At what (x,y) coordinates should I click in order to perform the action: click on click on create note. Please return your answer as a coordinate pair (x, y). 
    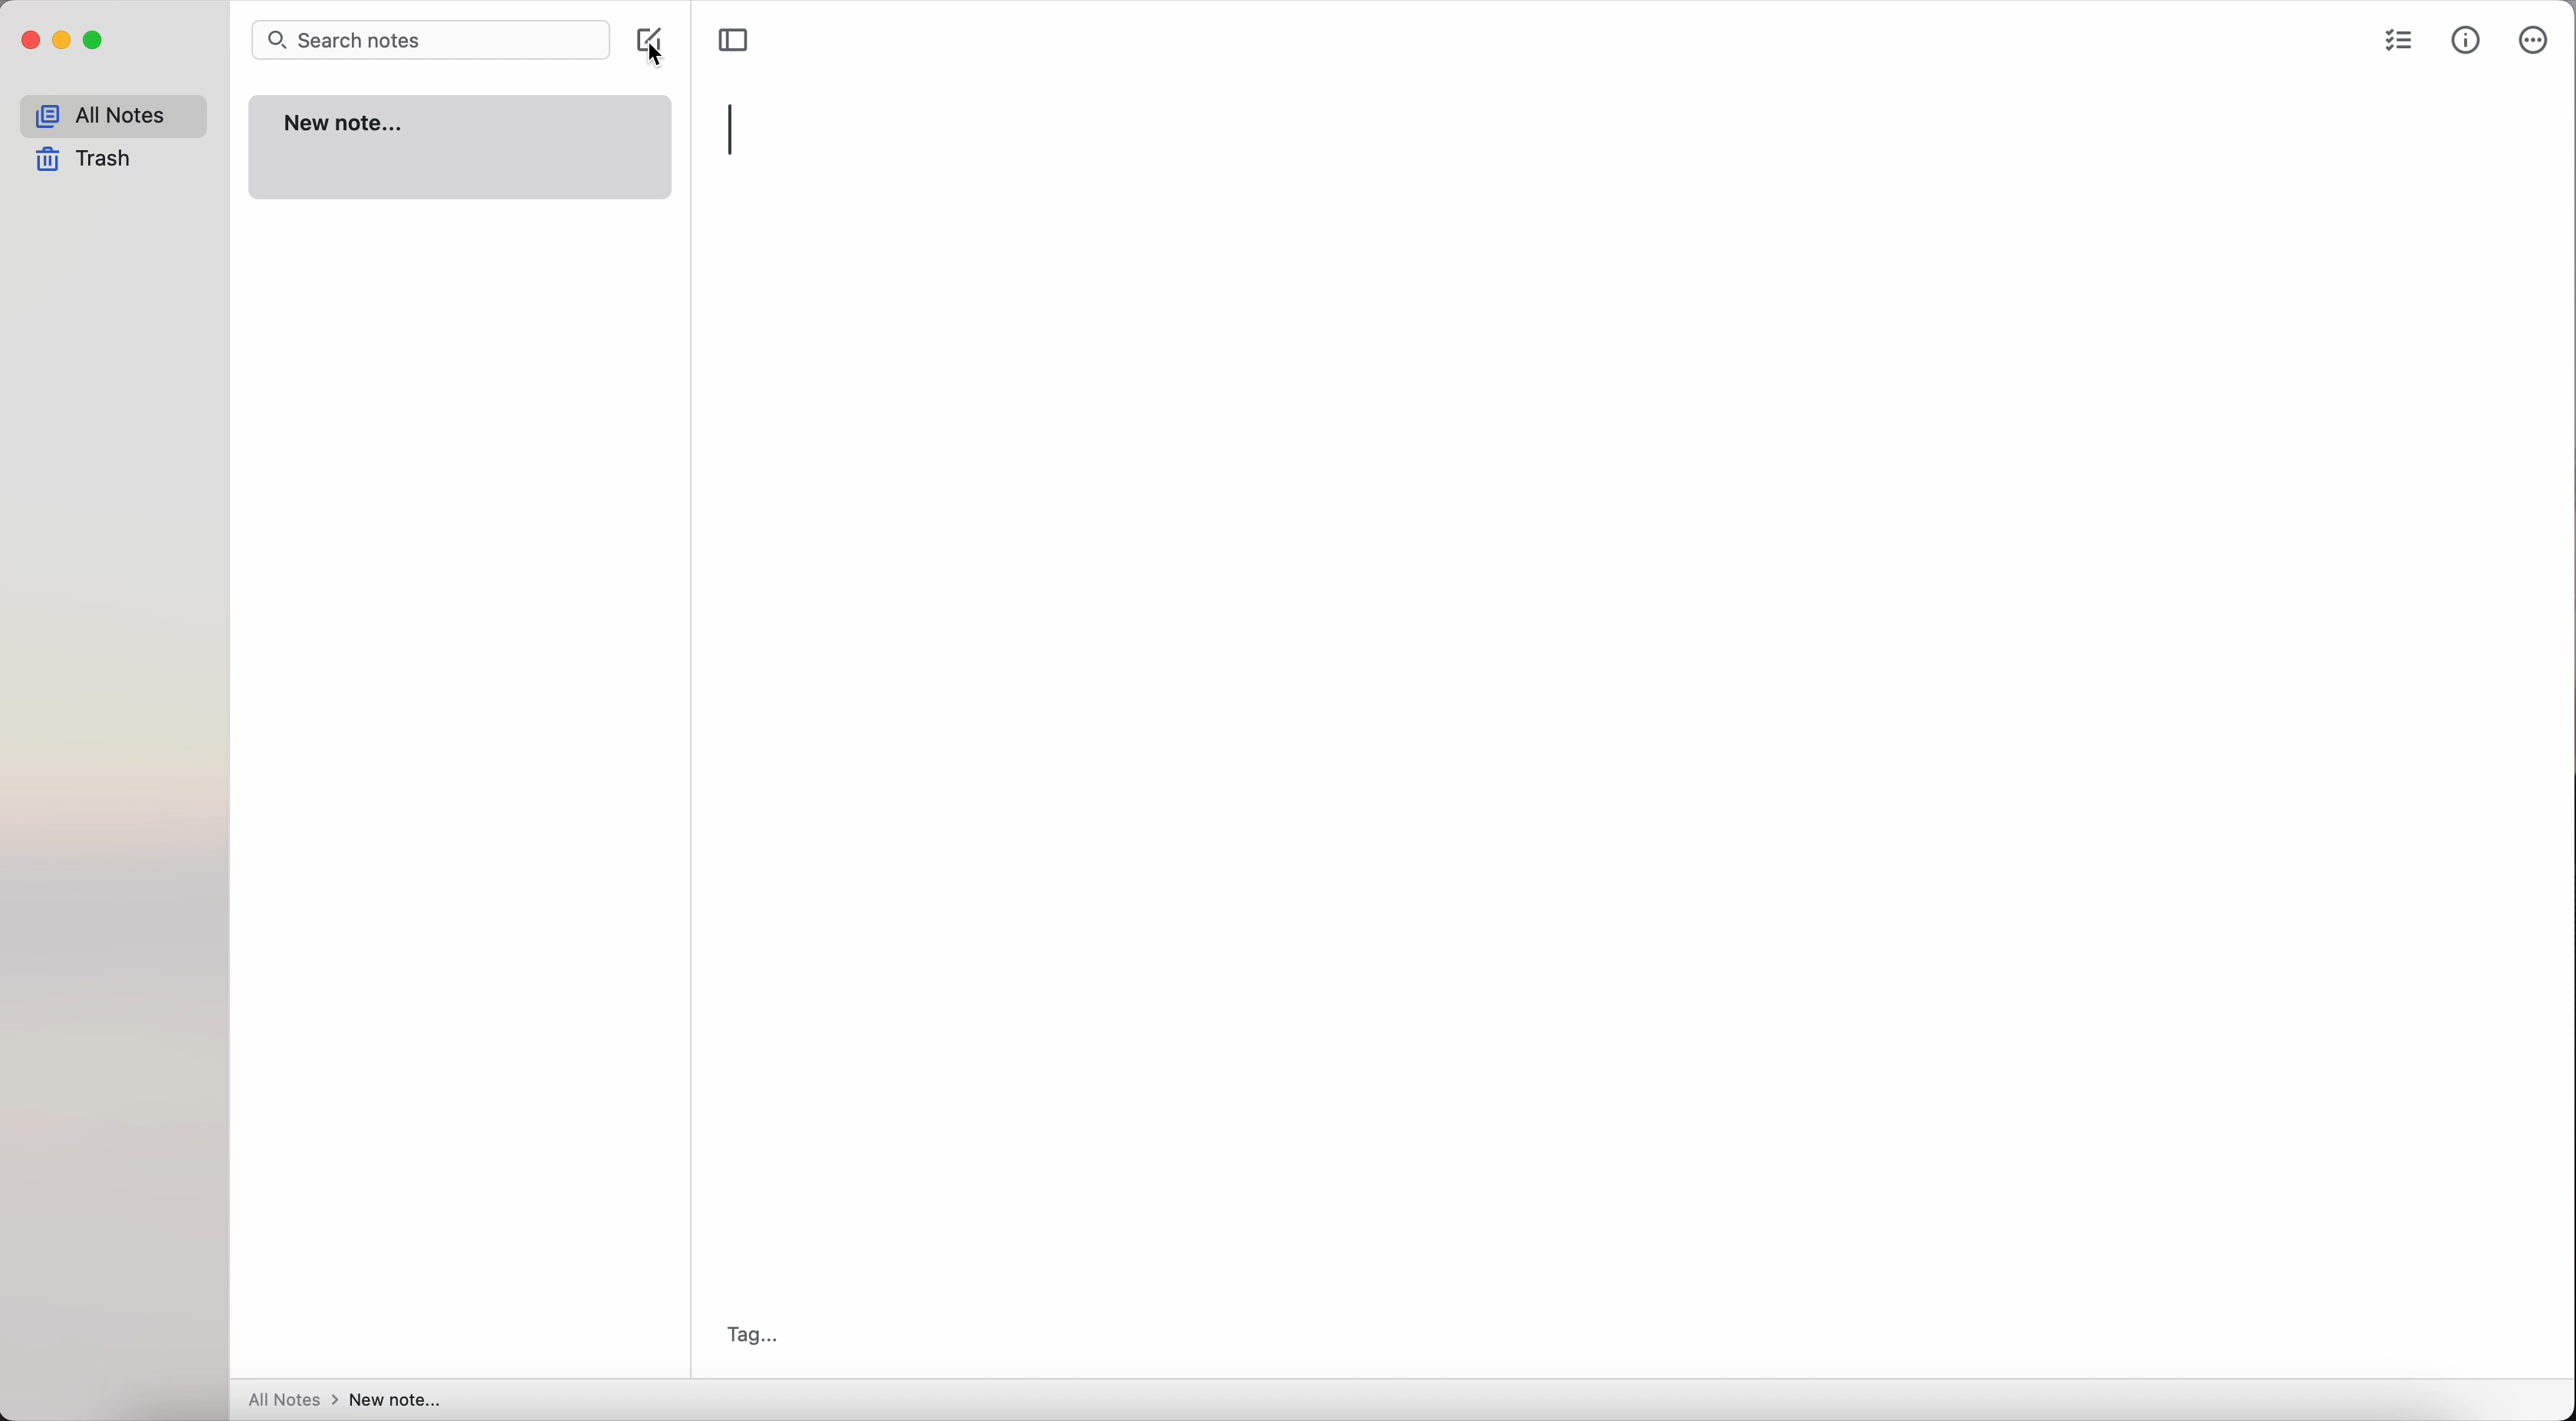
    Looking at the image, I should click on (655, 45).